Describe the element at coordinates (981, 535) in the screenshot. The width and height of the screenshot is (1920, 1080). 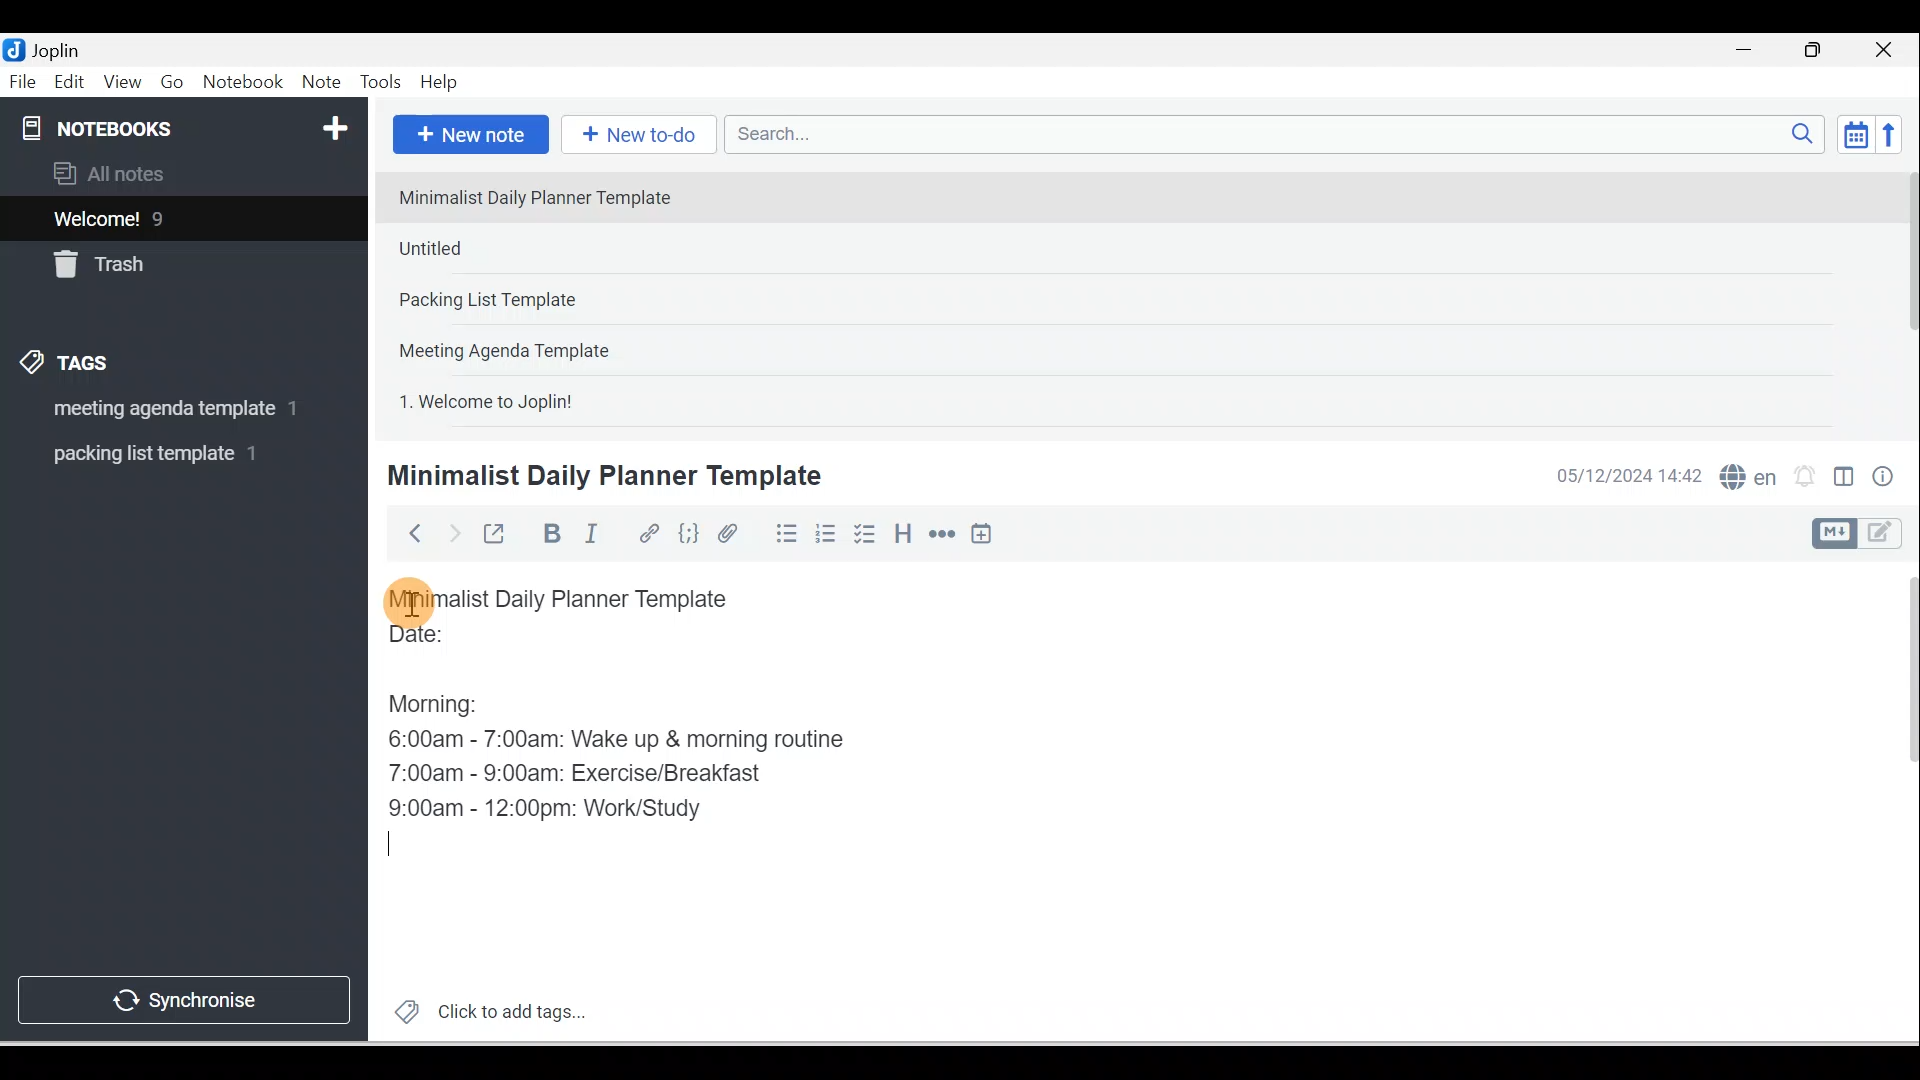
I see `Insert time` at that location.